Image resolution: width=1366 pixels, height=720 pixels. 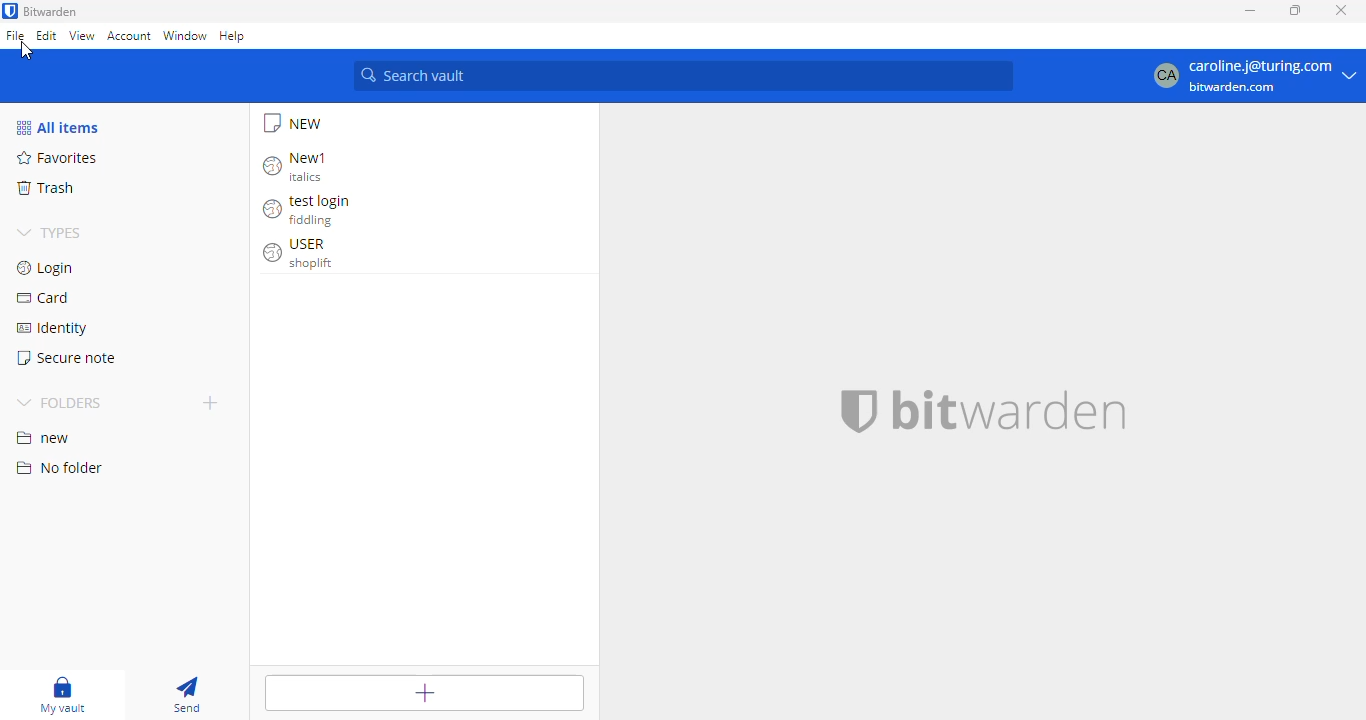 I want to click on add folder, so click(x=212, y=402).